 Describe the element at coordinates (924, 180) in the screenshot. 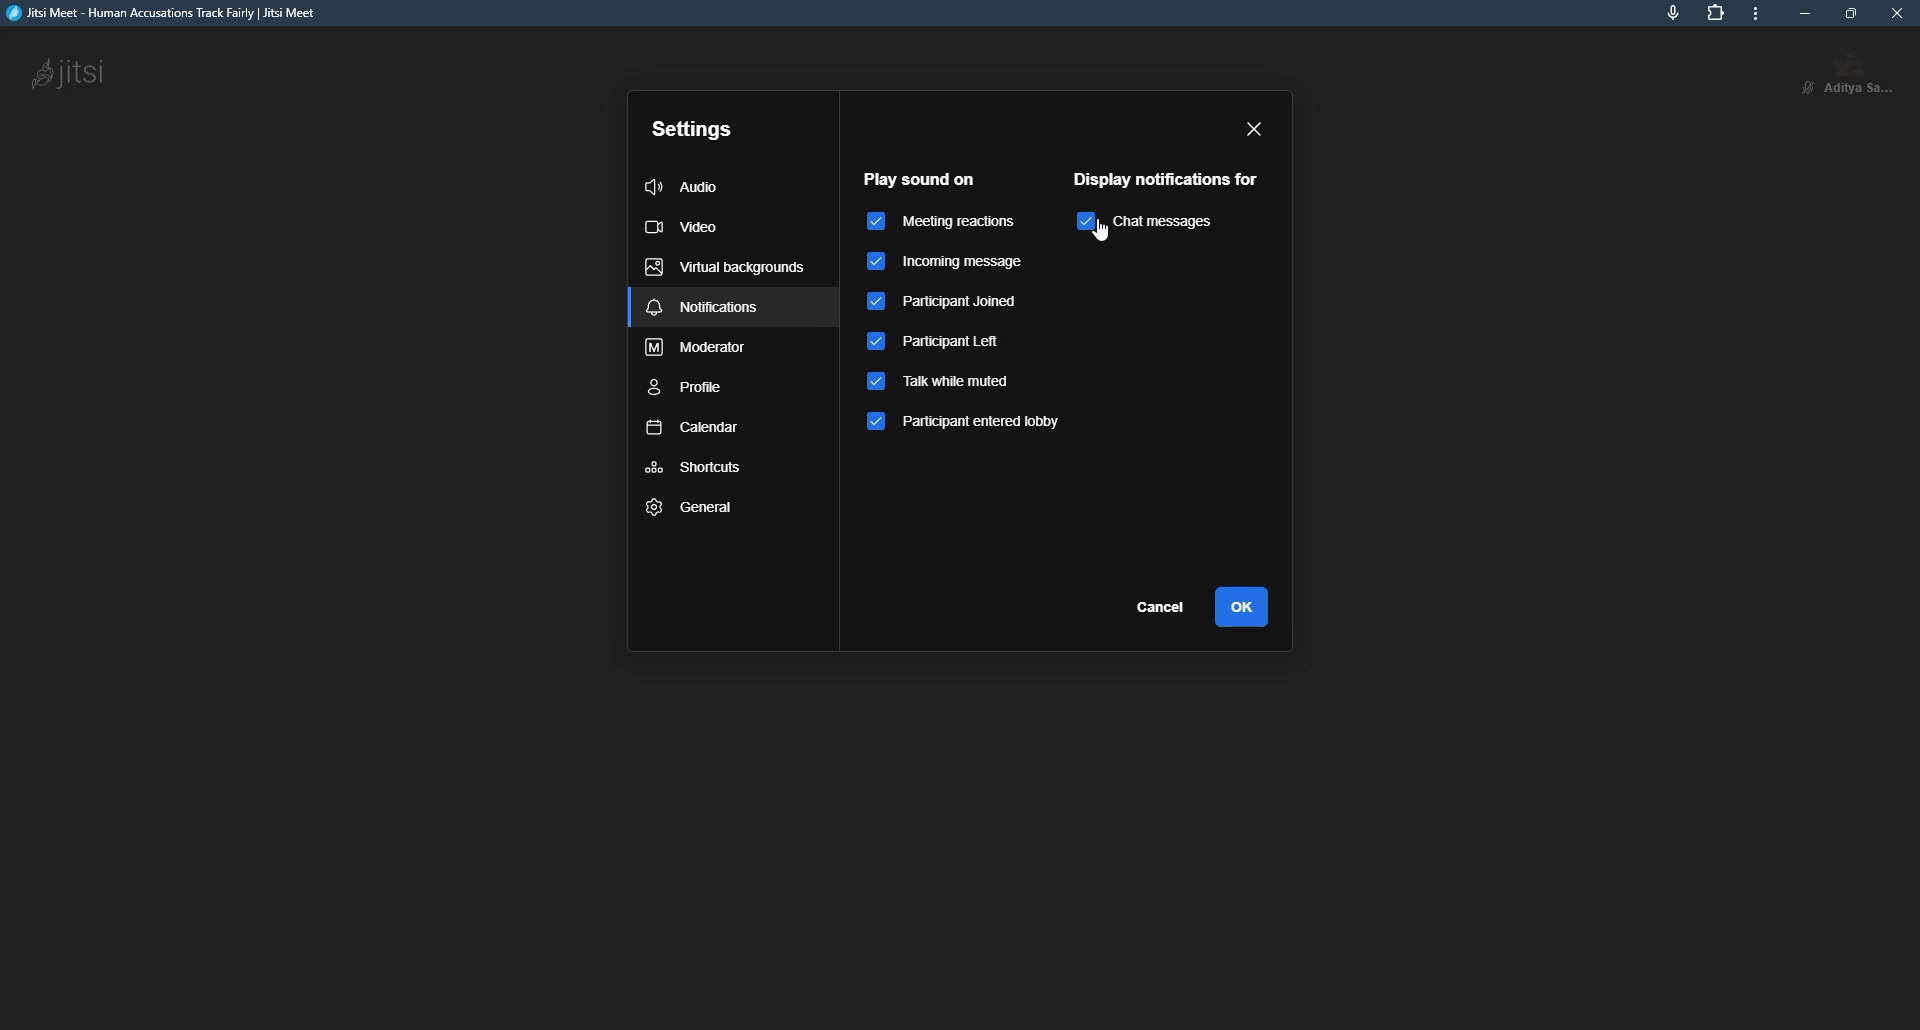

I see `play sound on` at that location.